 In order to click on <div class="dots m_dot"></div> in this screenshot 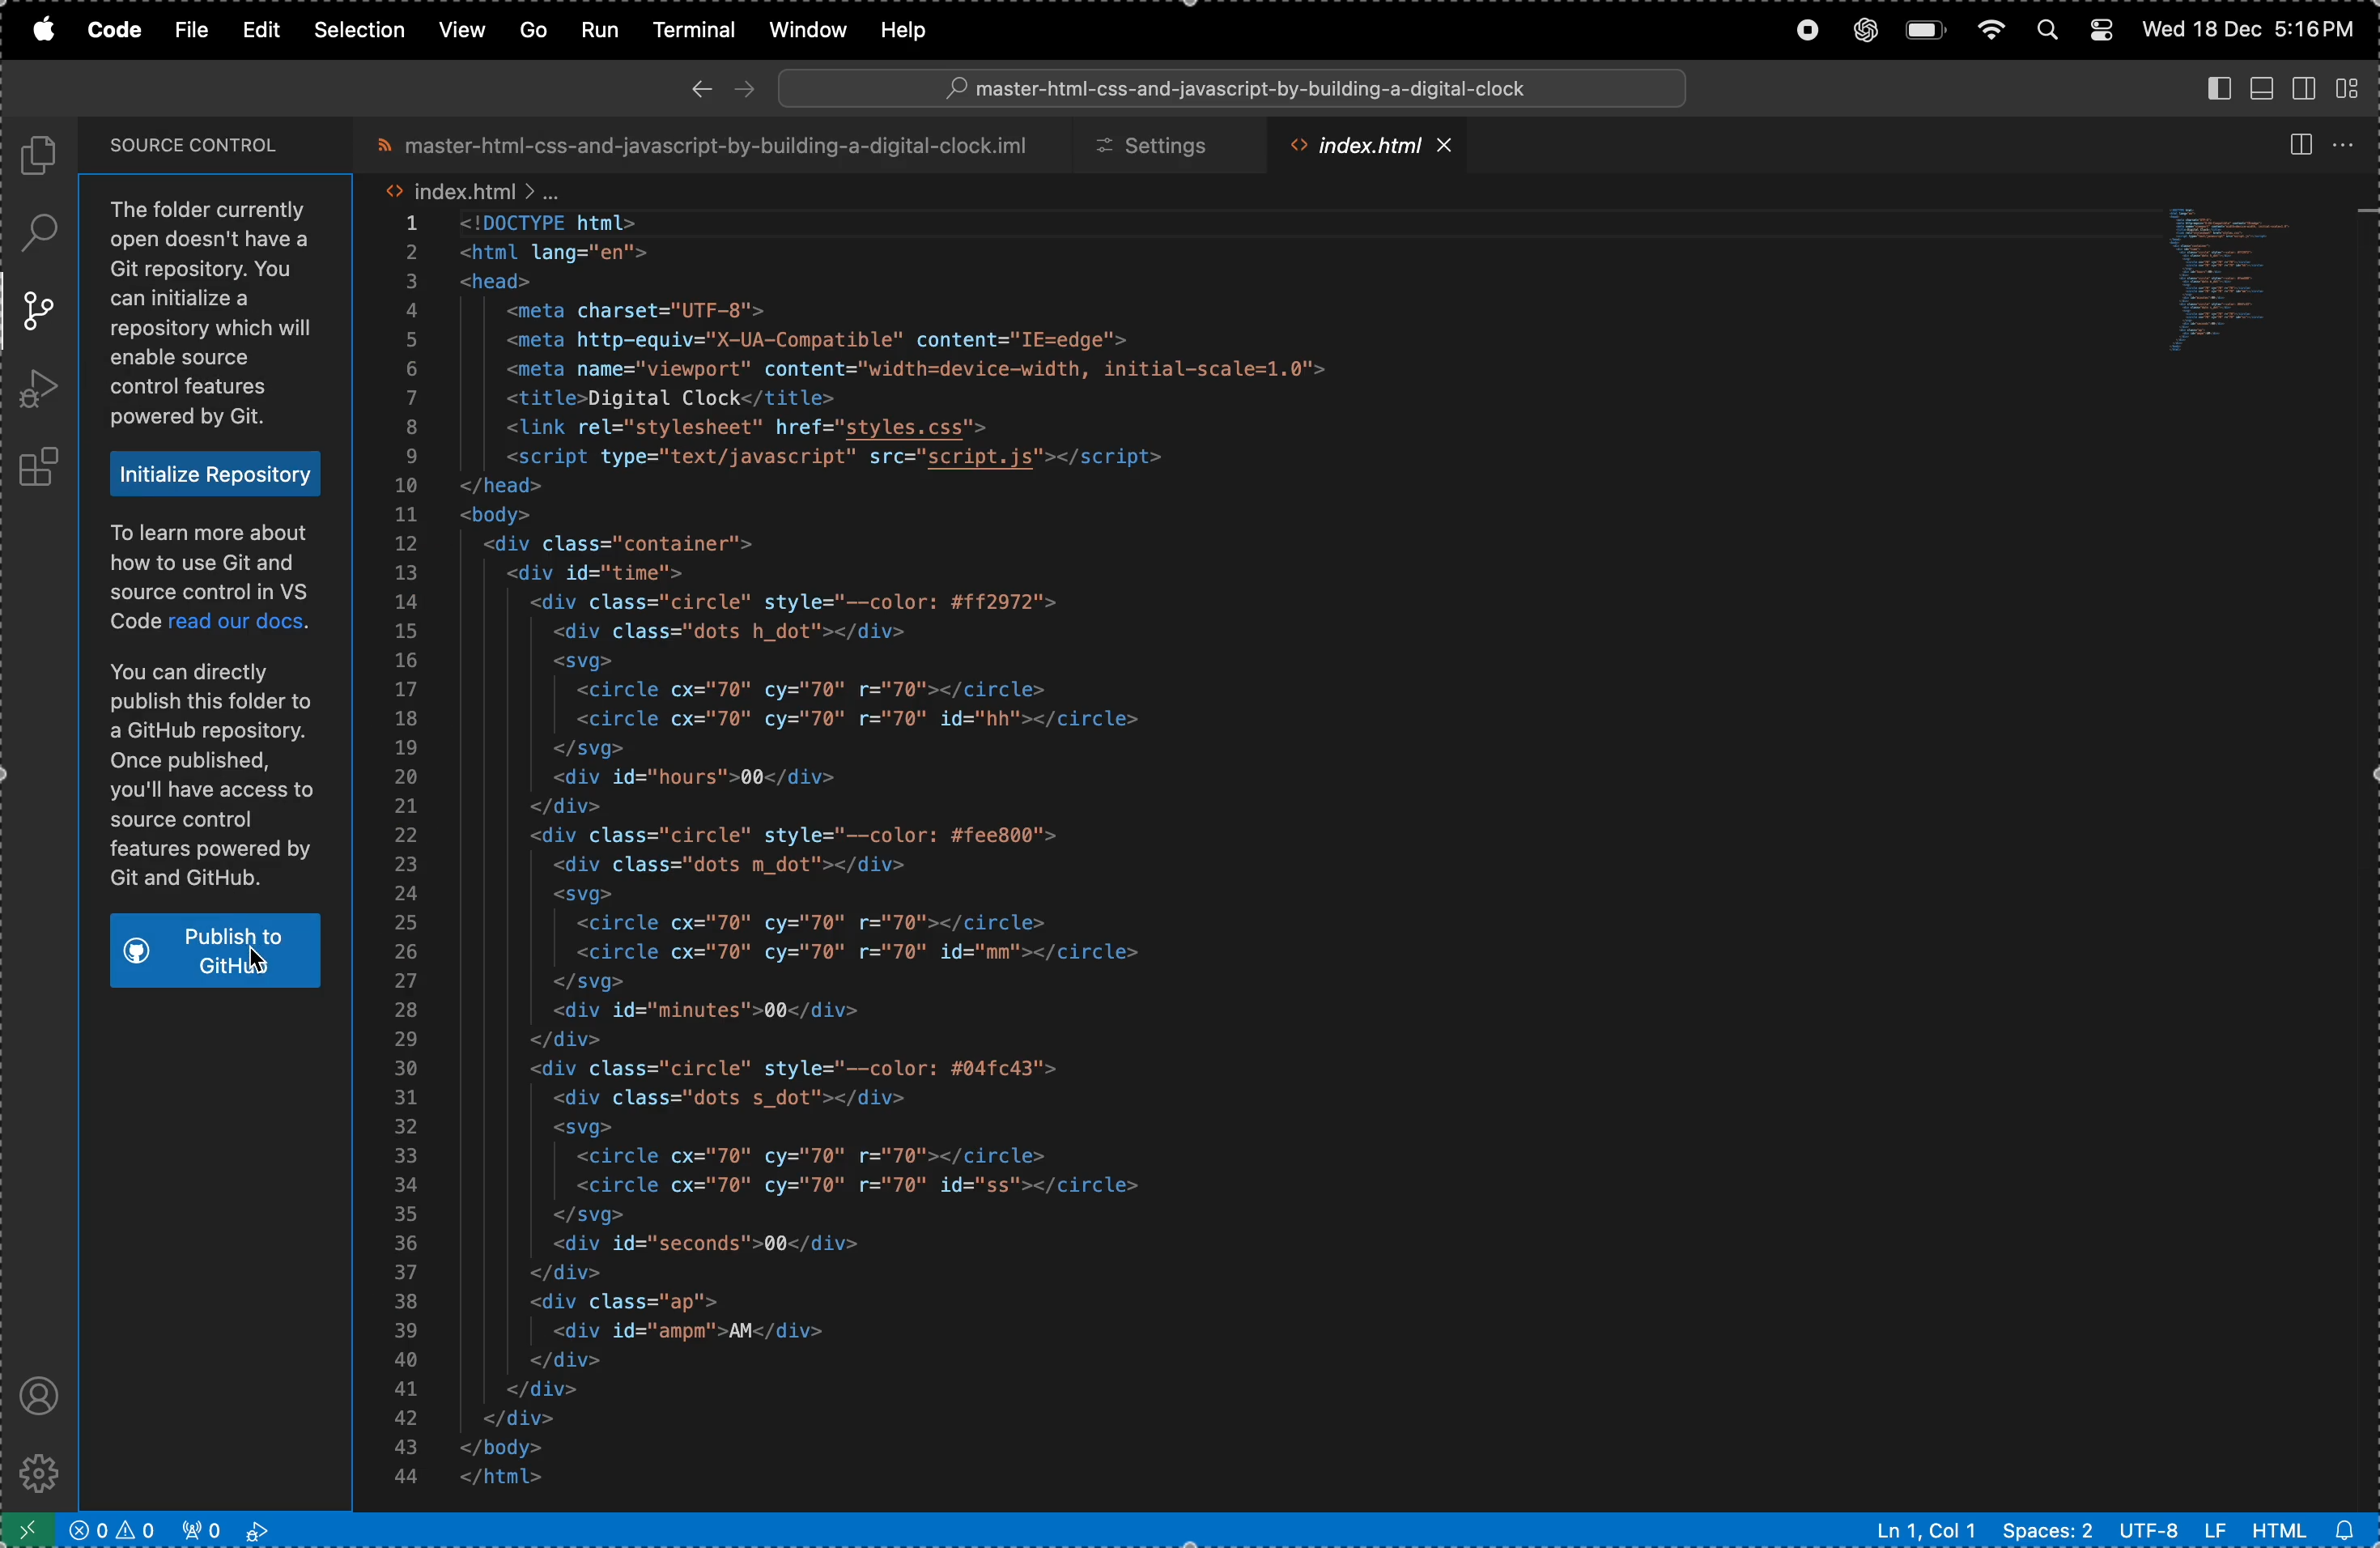, I will do `click(744, 865)`.